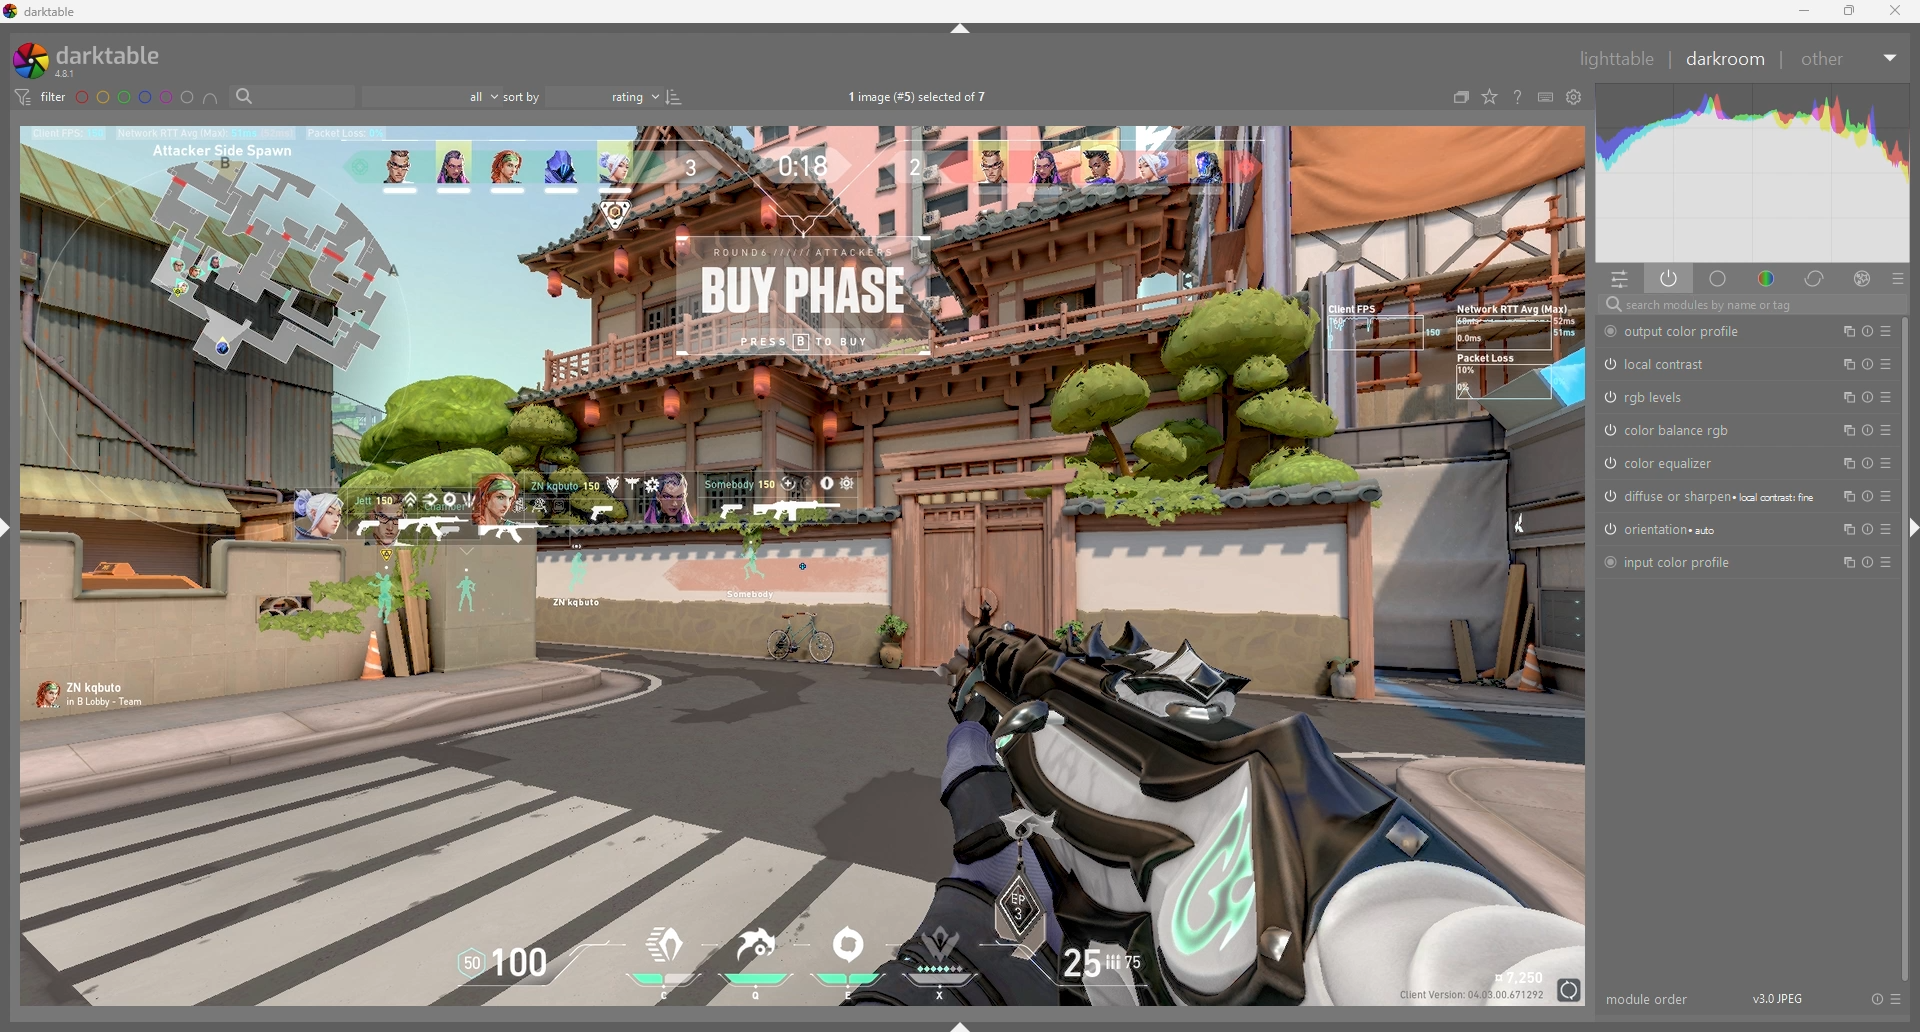 The image size is (1920, 1032). Describe the element at coordinates (799, 567) in the screenshot. I see `photo` at that location.